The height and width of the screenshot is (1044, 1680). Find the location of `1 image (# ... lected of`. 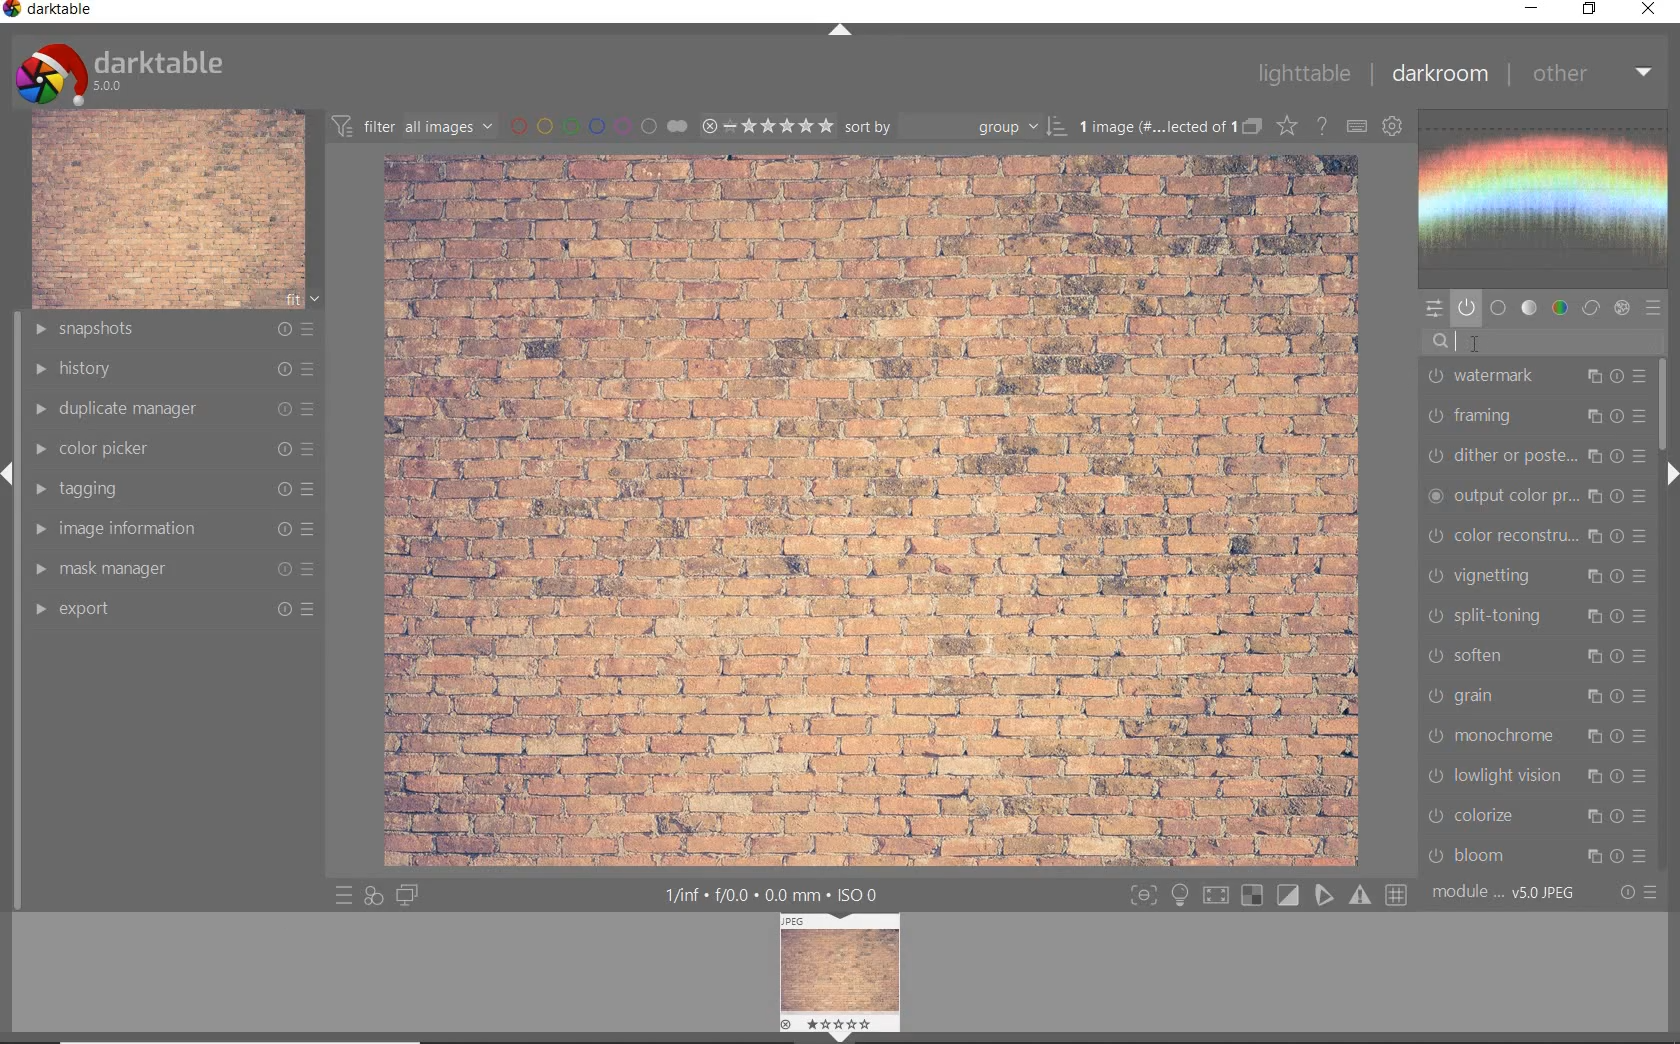

1 image (# ... lected of is located at coordinates (1153, 125).